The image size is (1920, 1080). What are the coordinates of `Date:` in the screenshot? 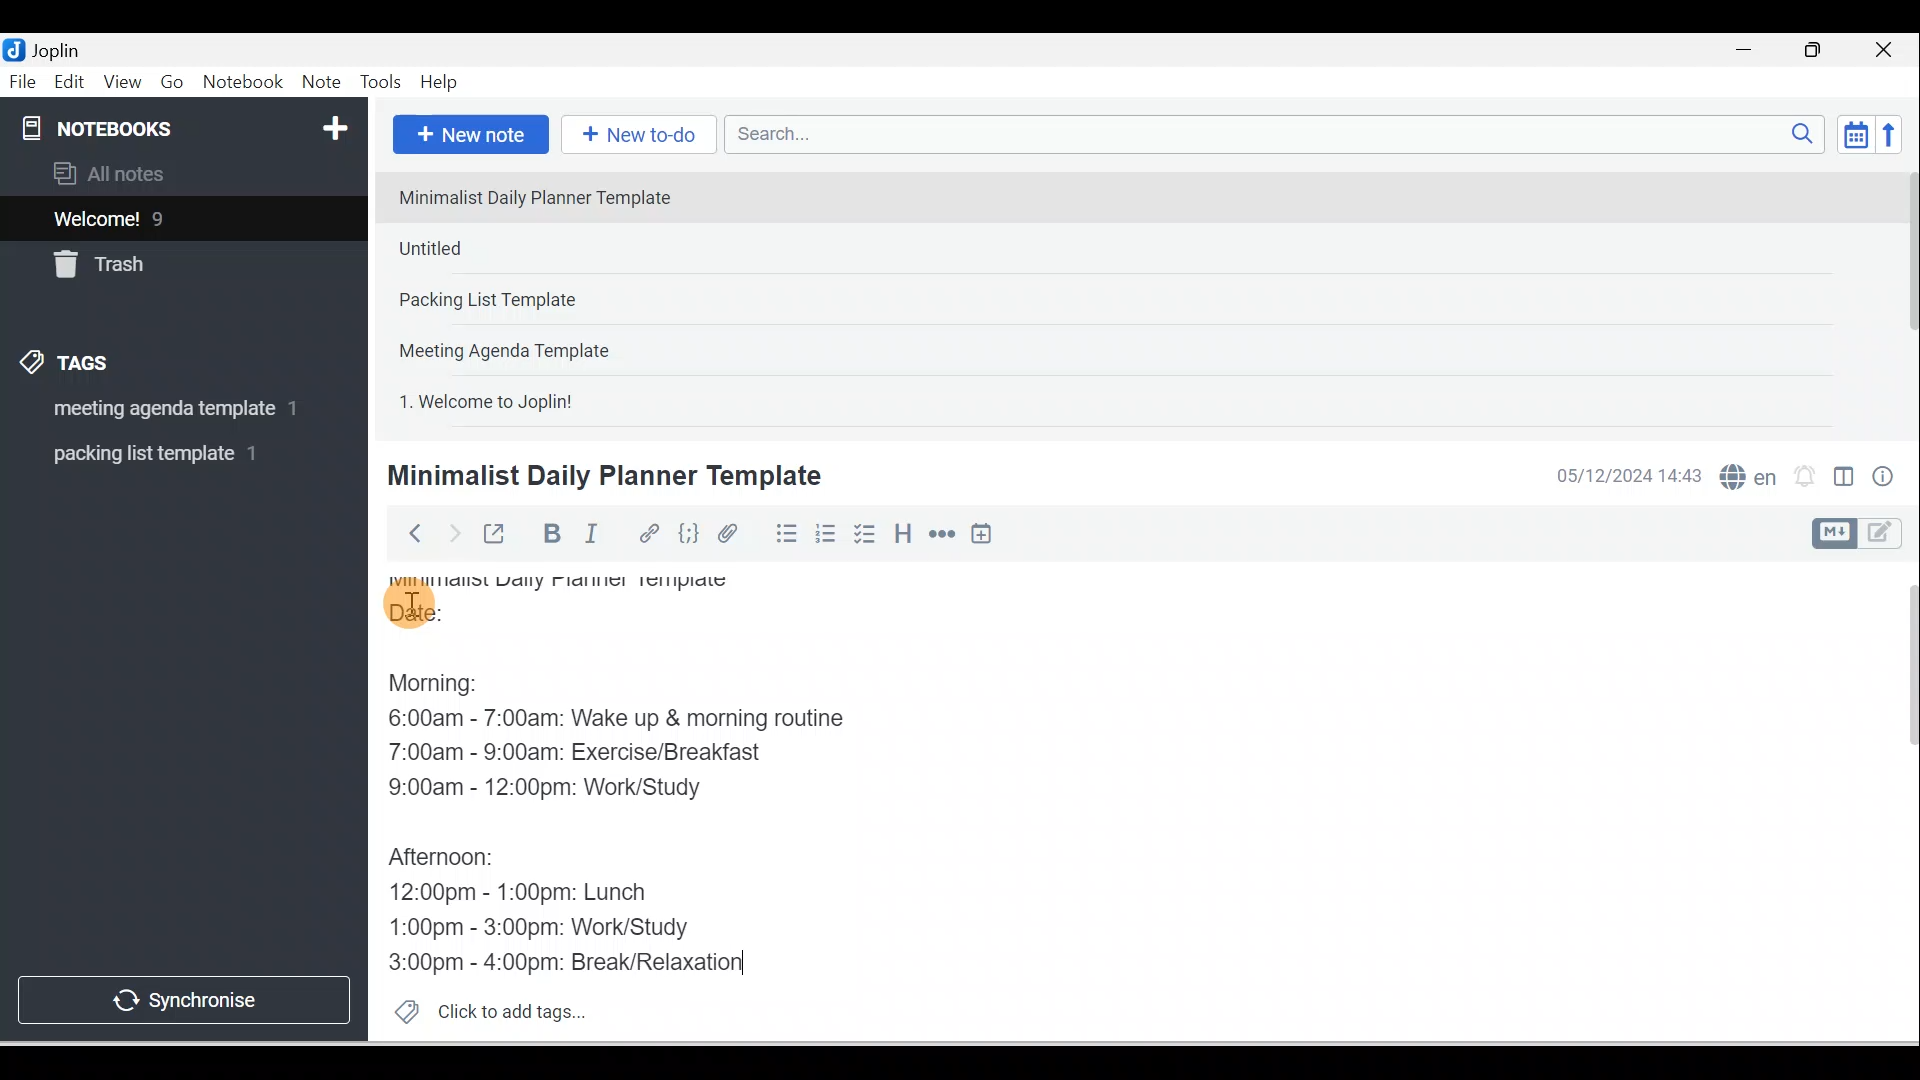 It's located at (471, 618).